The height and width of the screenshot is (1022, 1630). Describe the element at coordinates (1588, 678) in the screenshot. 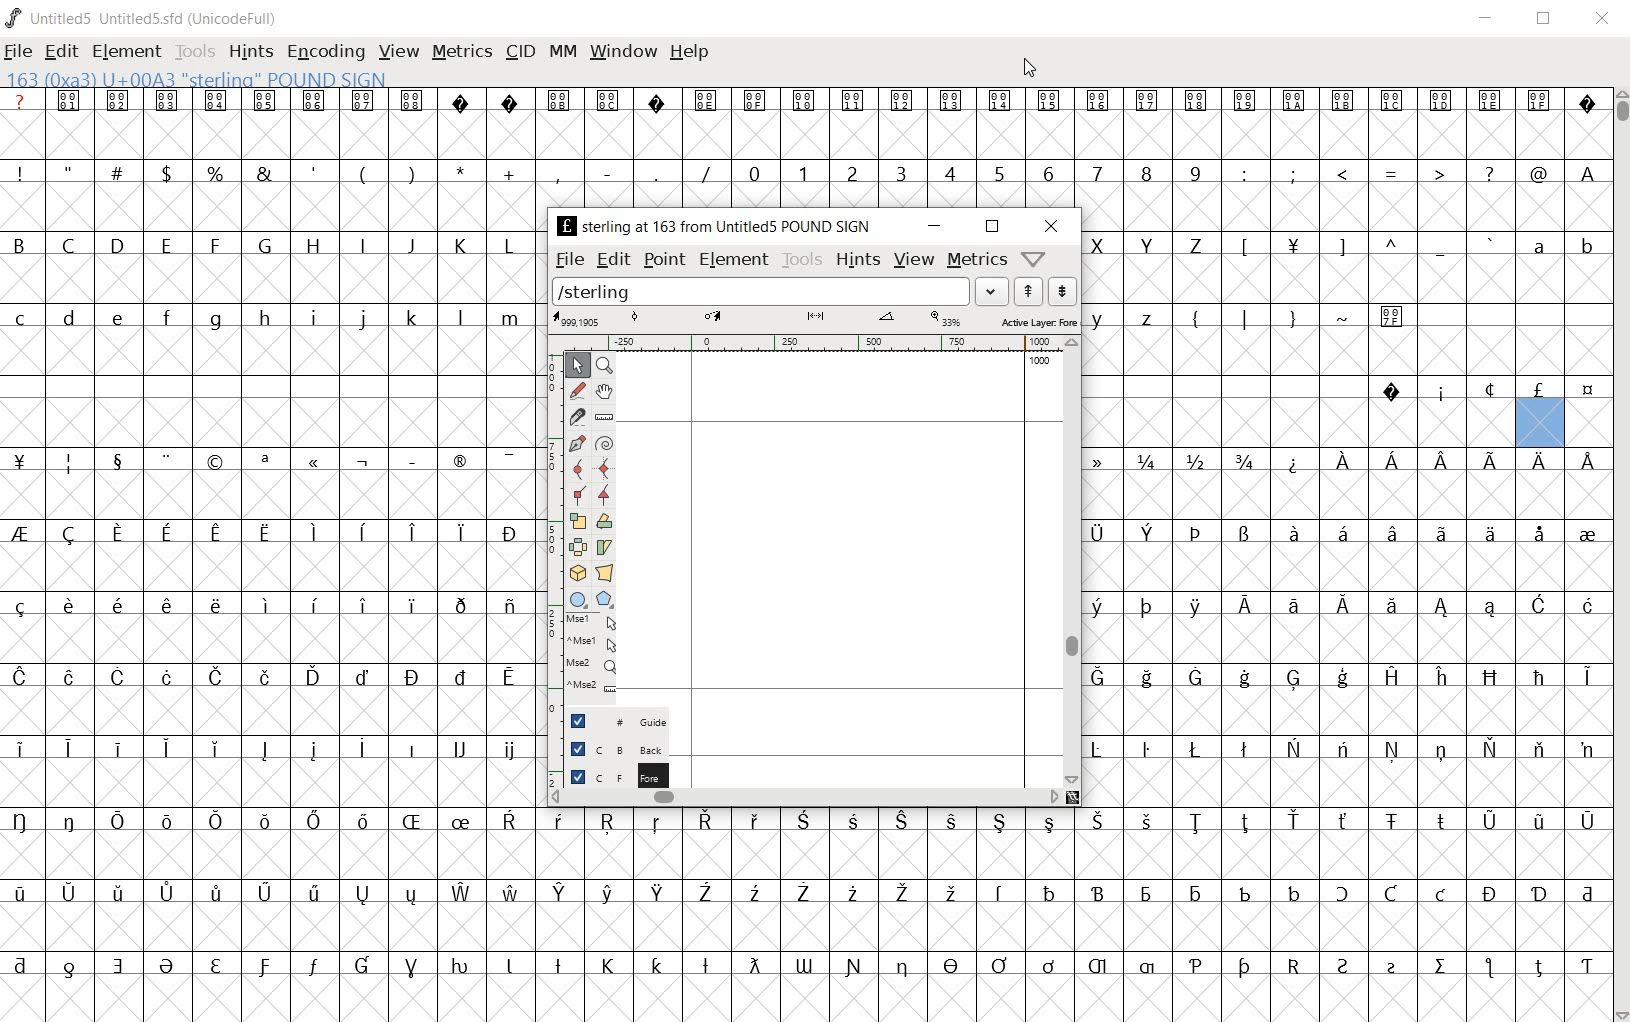

I see `Symbol` at that location.